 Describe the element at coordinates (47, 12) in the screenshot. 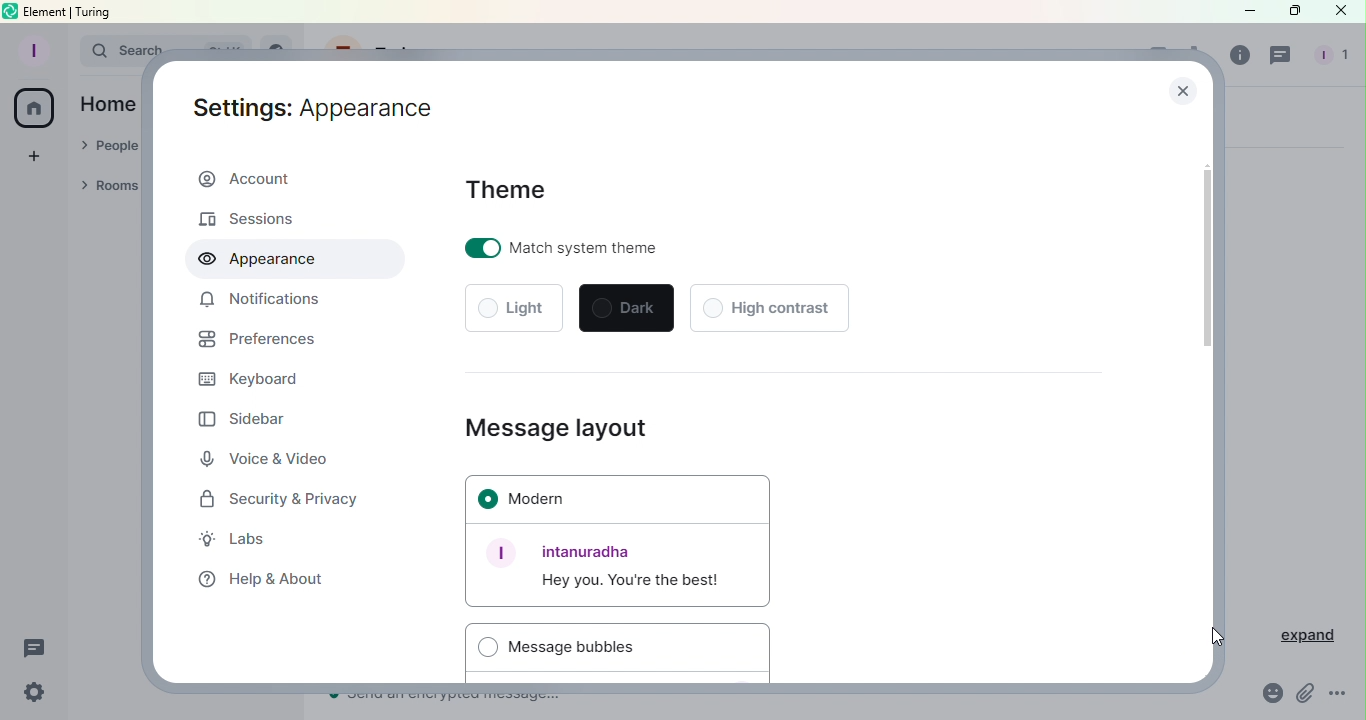

I see `element` at that location.